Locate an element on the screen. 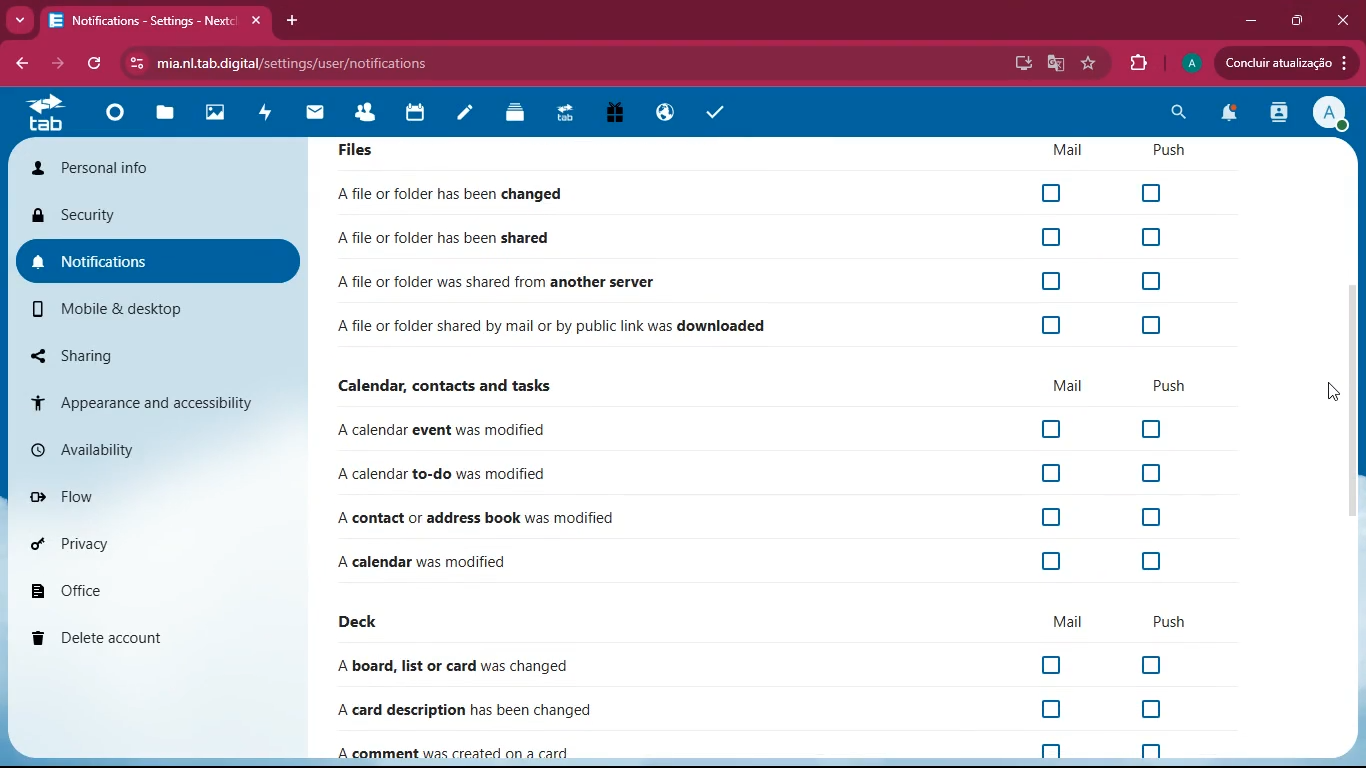 This screenshot has width=1366, height=768. calendar is located at coordinates (459, 385).